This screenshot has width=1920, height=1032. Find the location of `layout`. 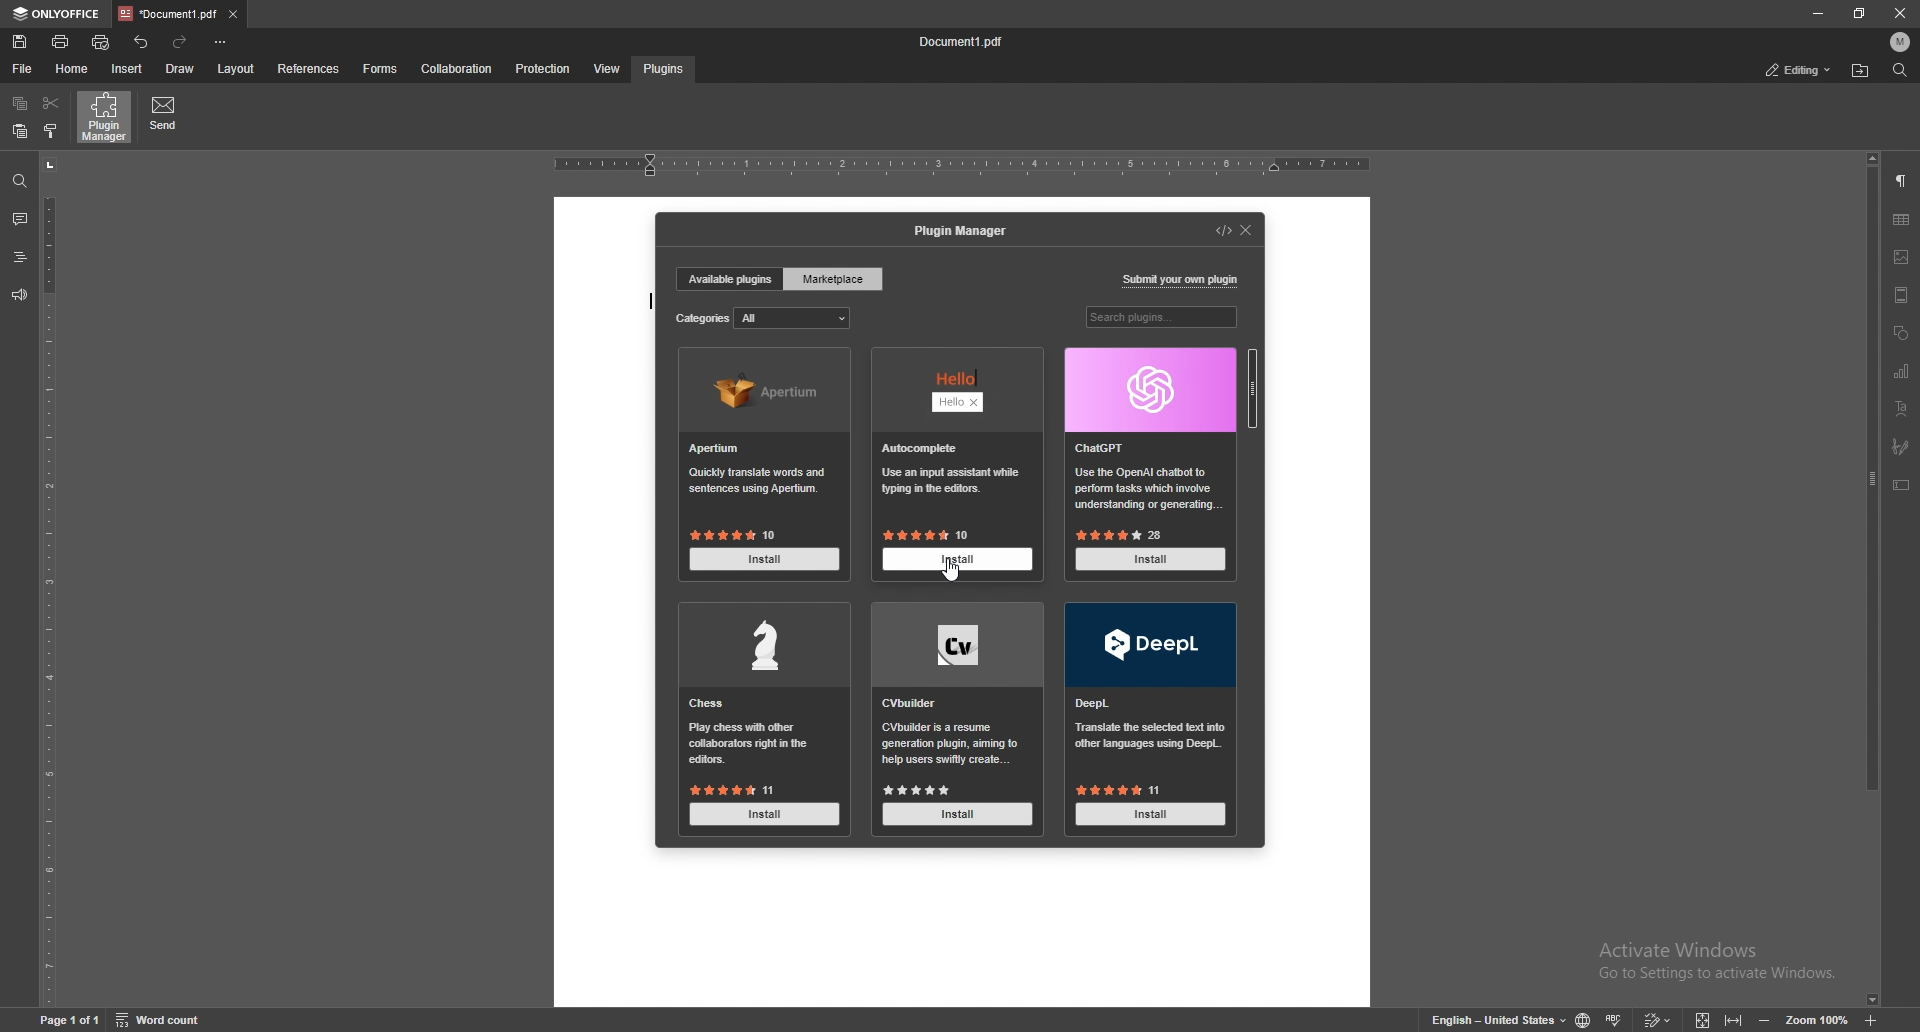

layout is located at coordinates (235, 69).